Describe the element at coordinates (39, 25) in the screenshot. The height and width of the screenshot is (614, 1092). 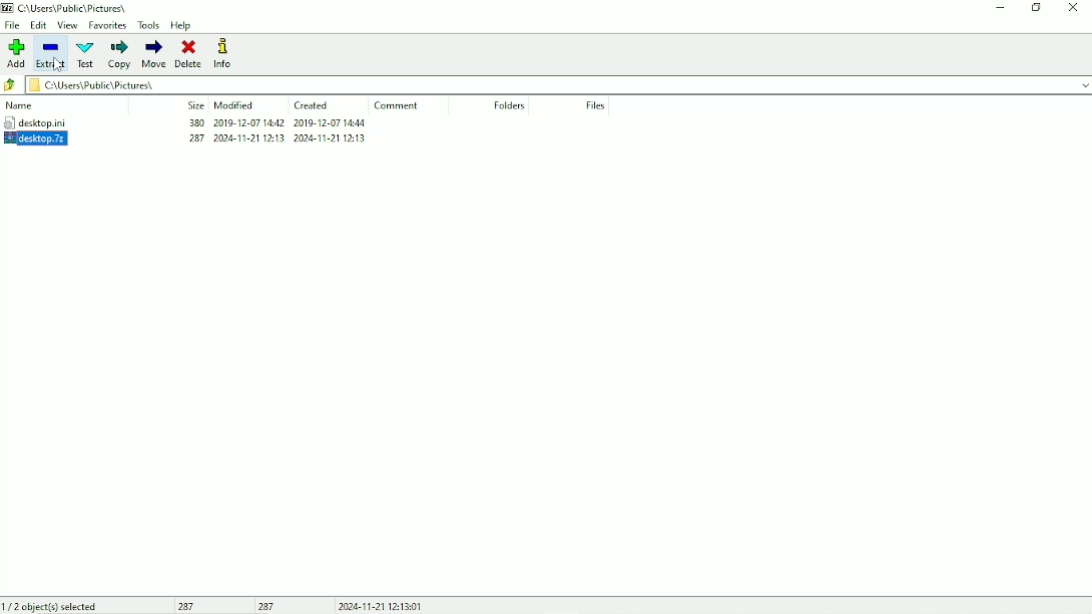
I see `Edit` at that location.